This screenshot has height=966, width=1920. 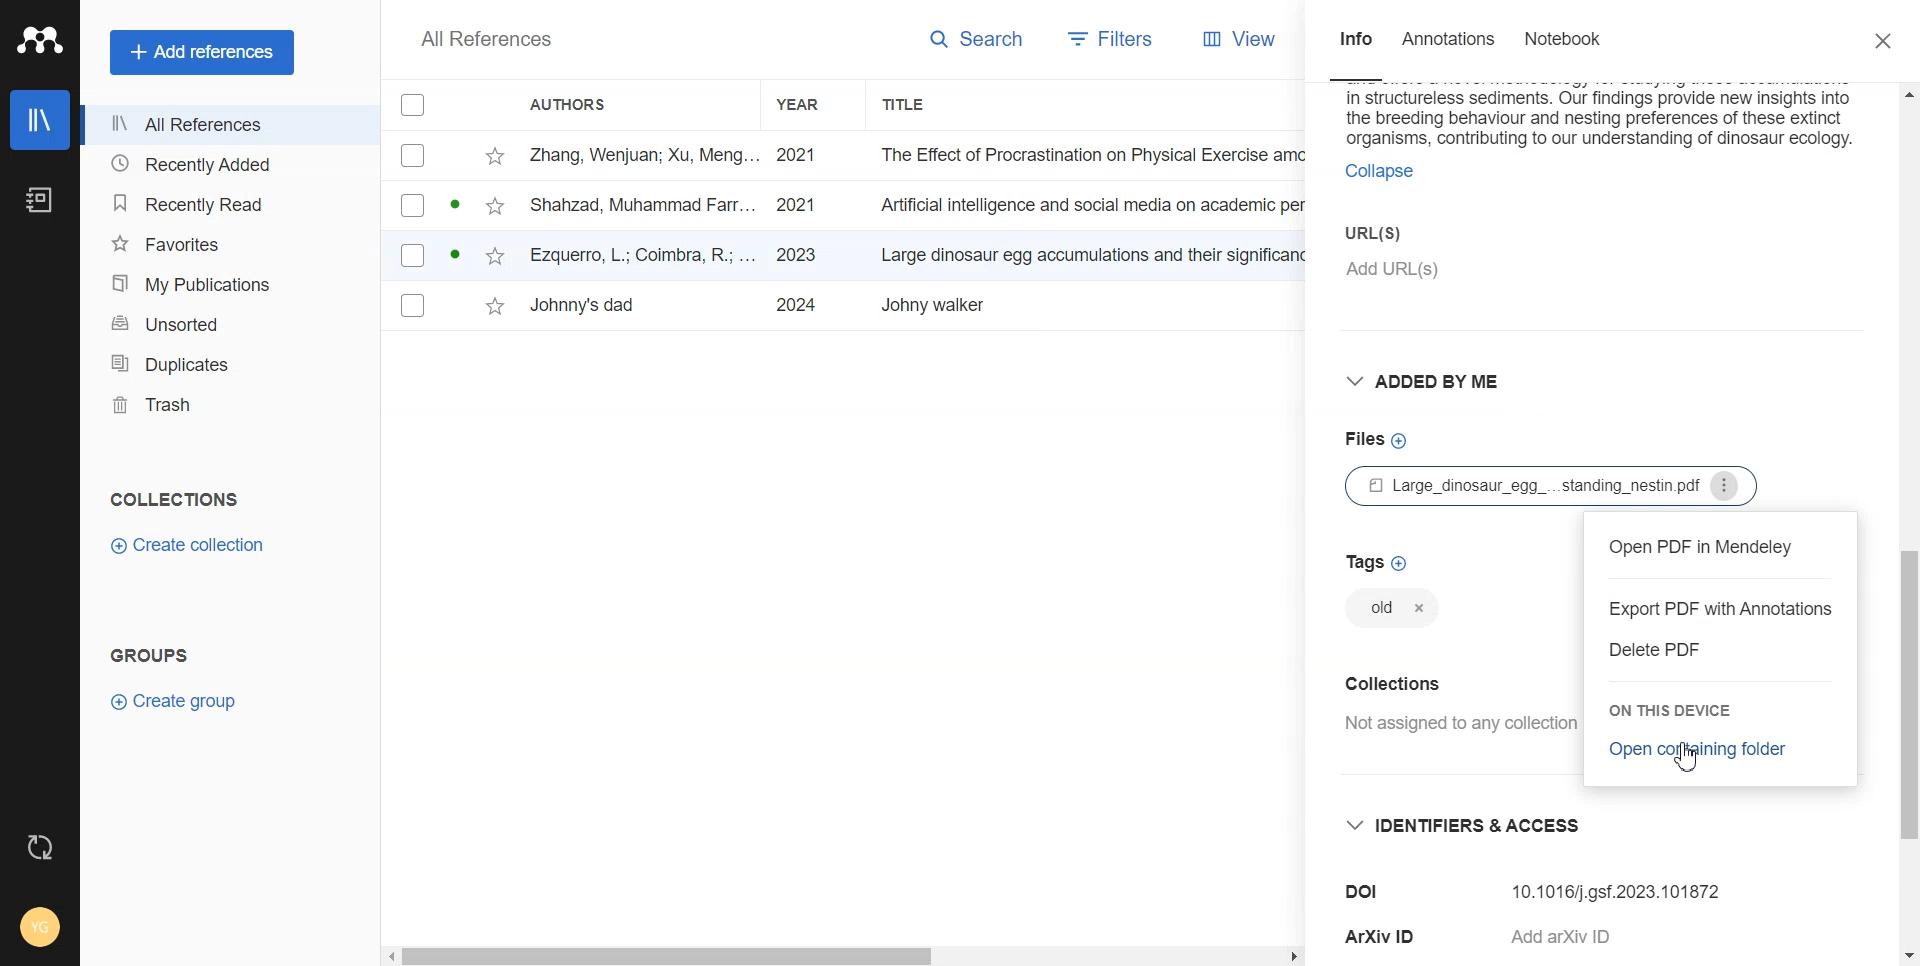 I want to click on All Reference, so click(x=481, y=39).